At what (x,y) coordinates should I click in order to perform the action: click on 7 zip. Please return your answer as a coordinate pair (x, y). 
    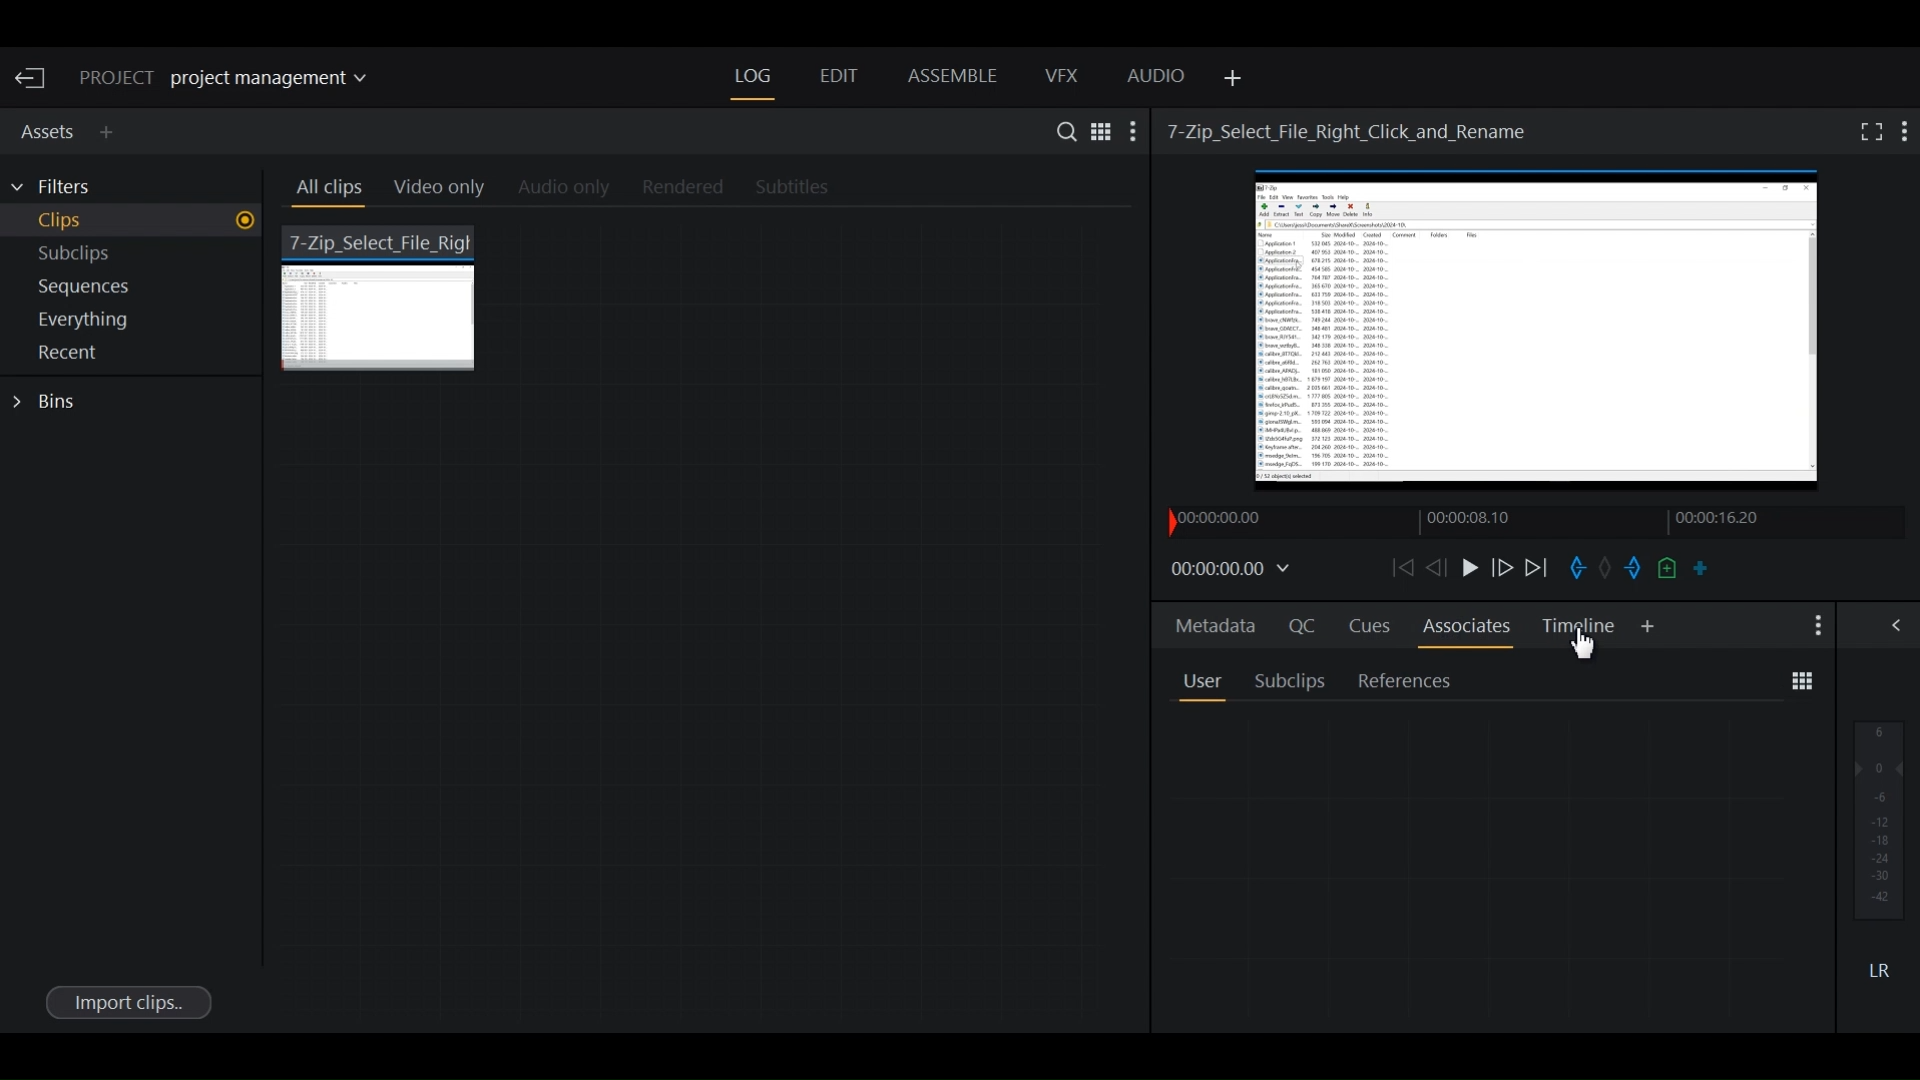
    Looking at the image, I should click on (383, 296).